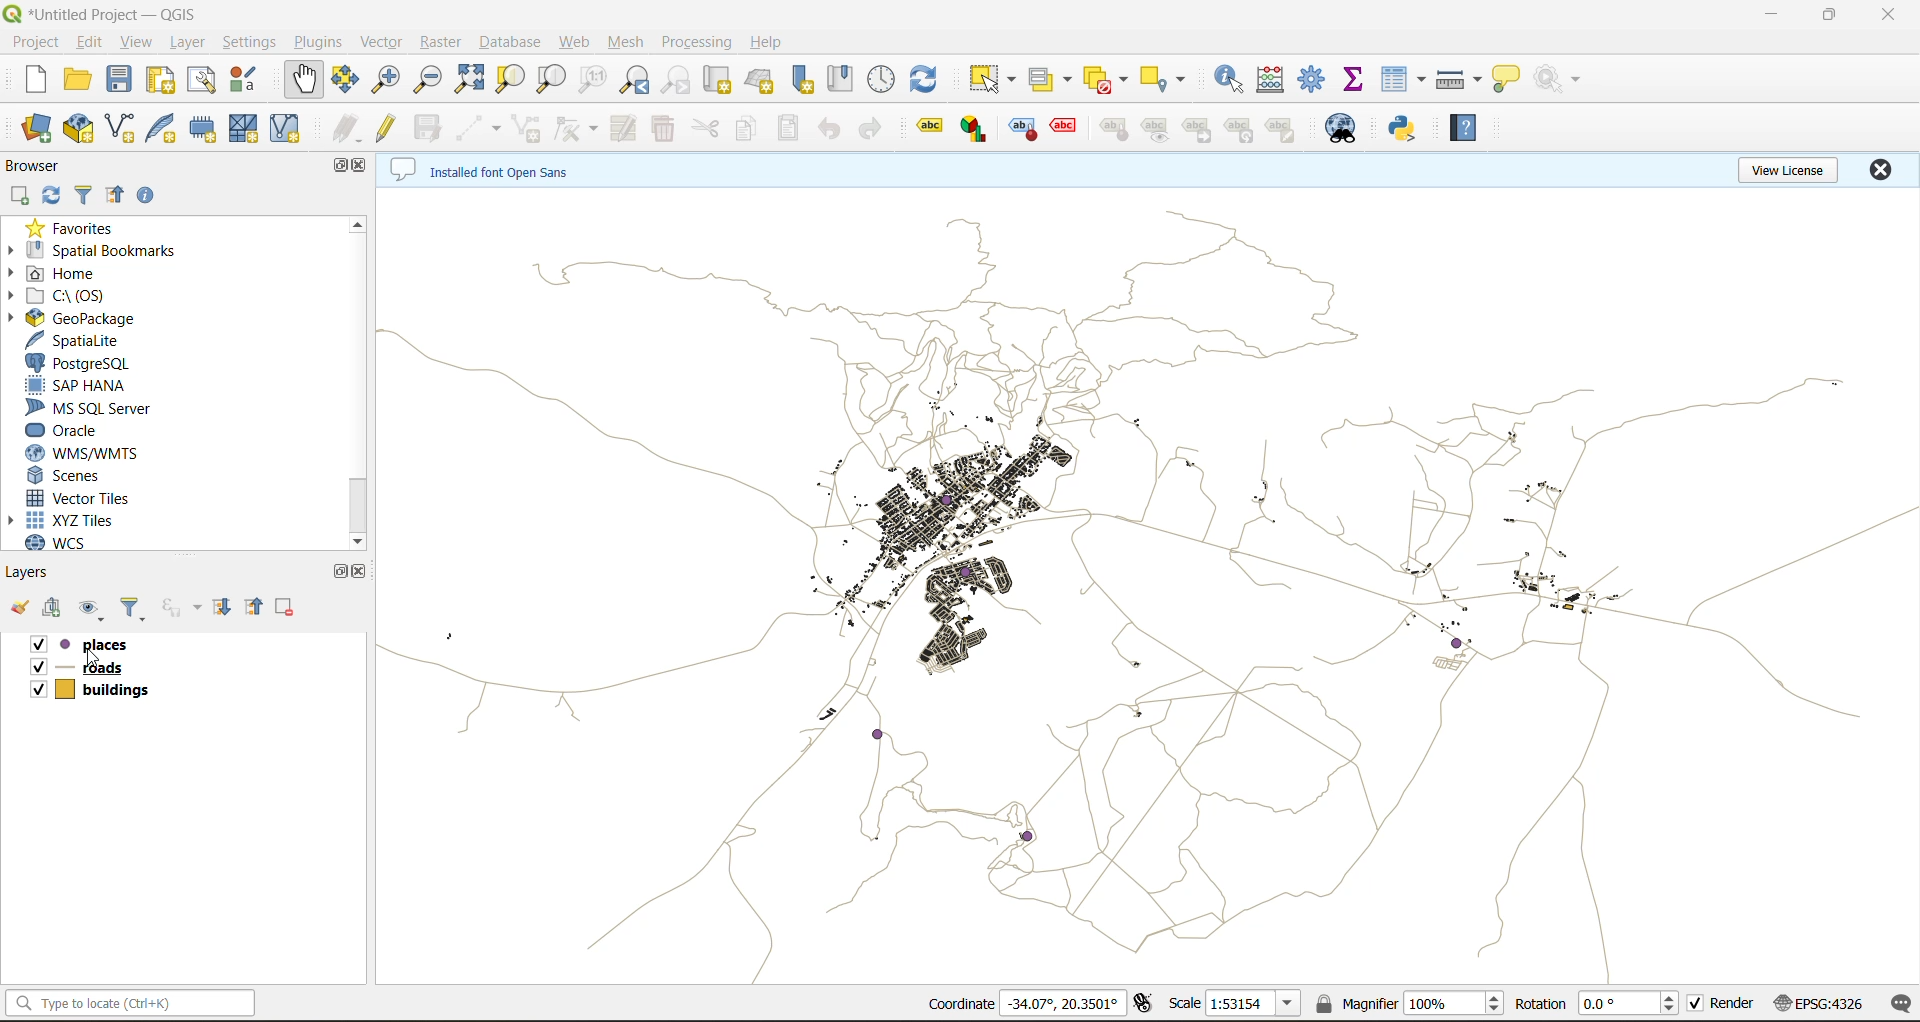 The height and width of the screenshot is (1022, 1920). Describe the element at coordinates (77, 225) in the screenshot. I see `favorites` at that location.